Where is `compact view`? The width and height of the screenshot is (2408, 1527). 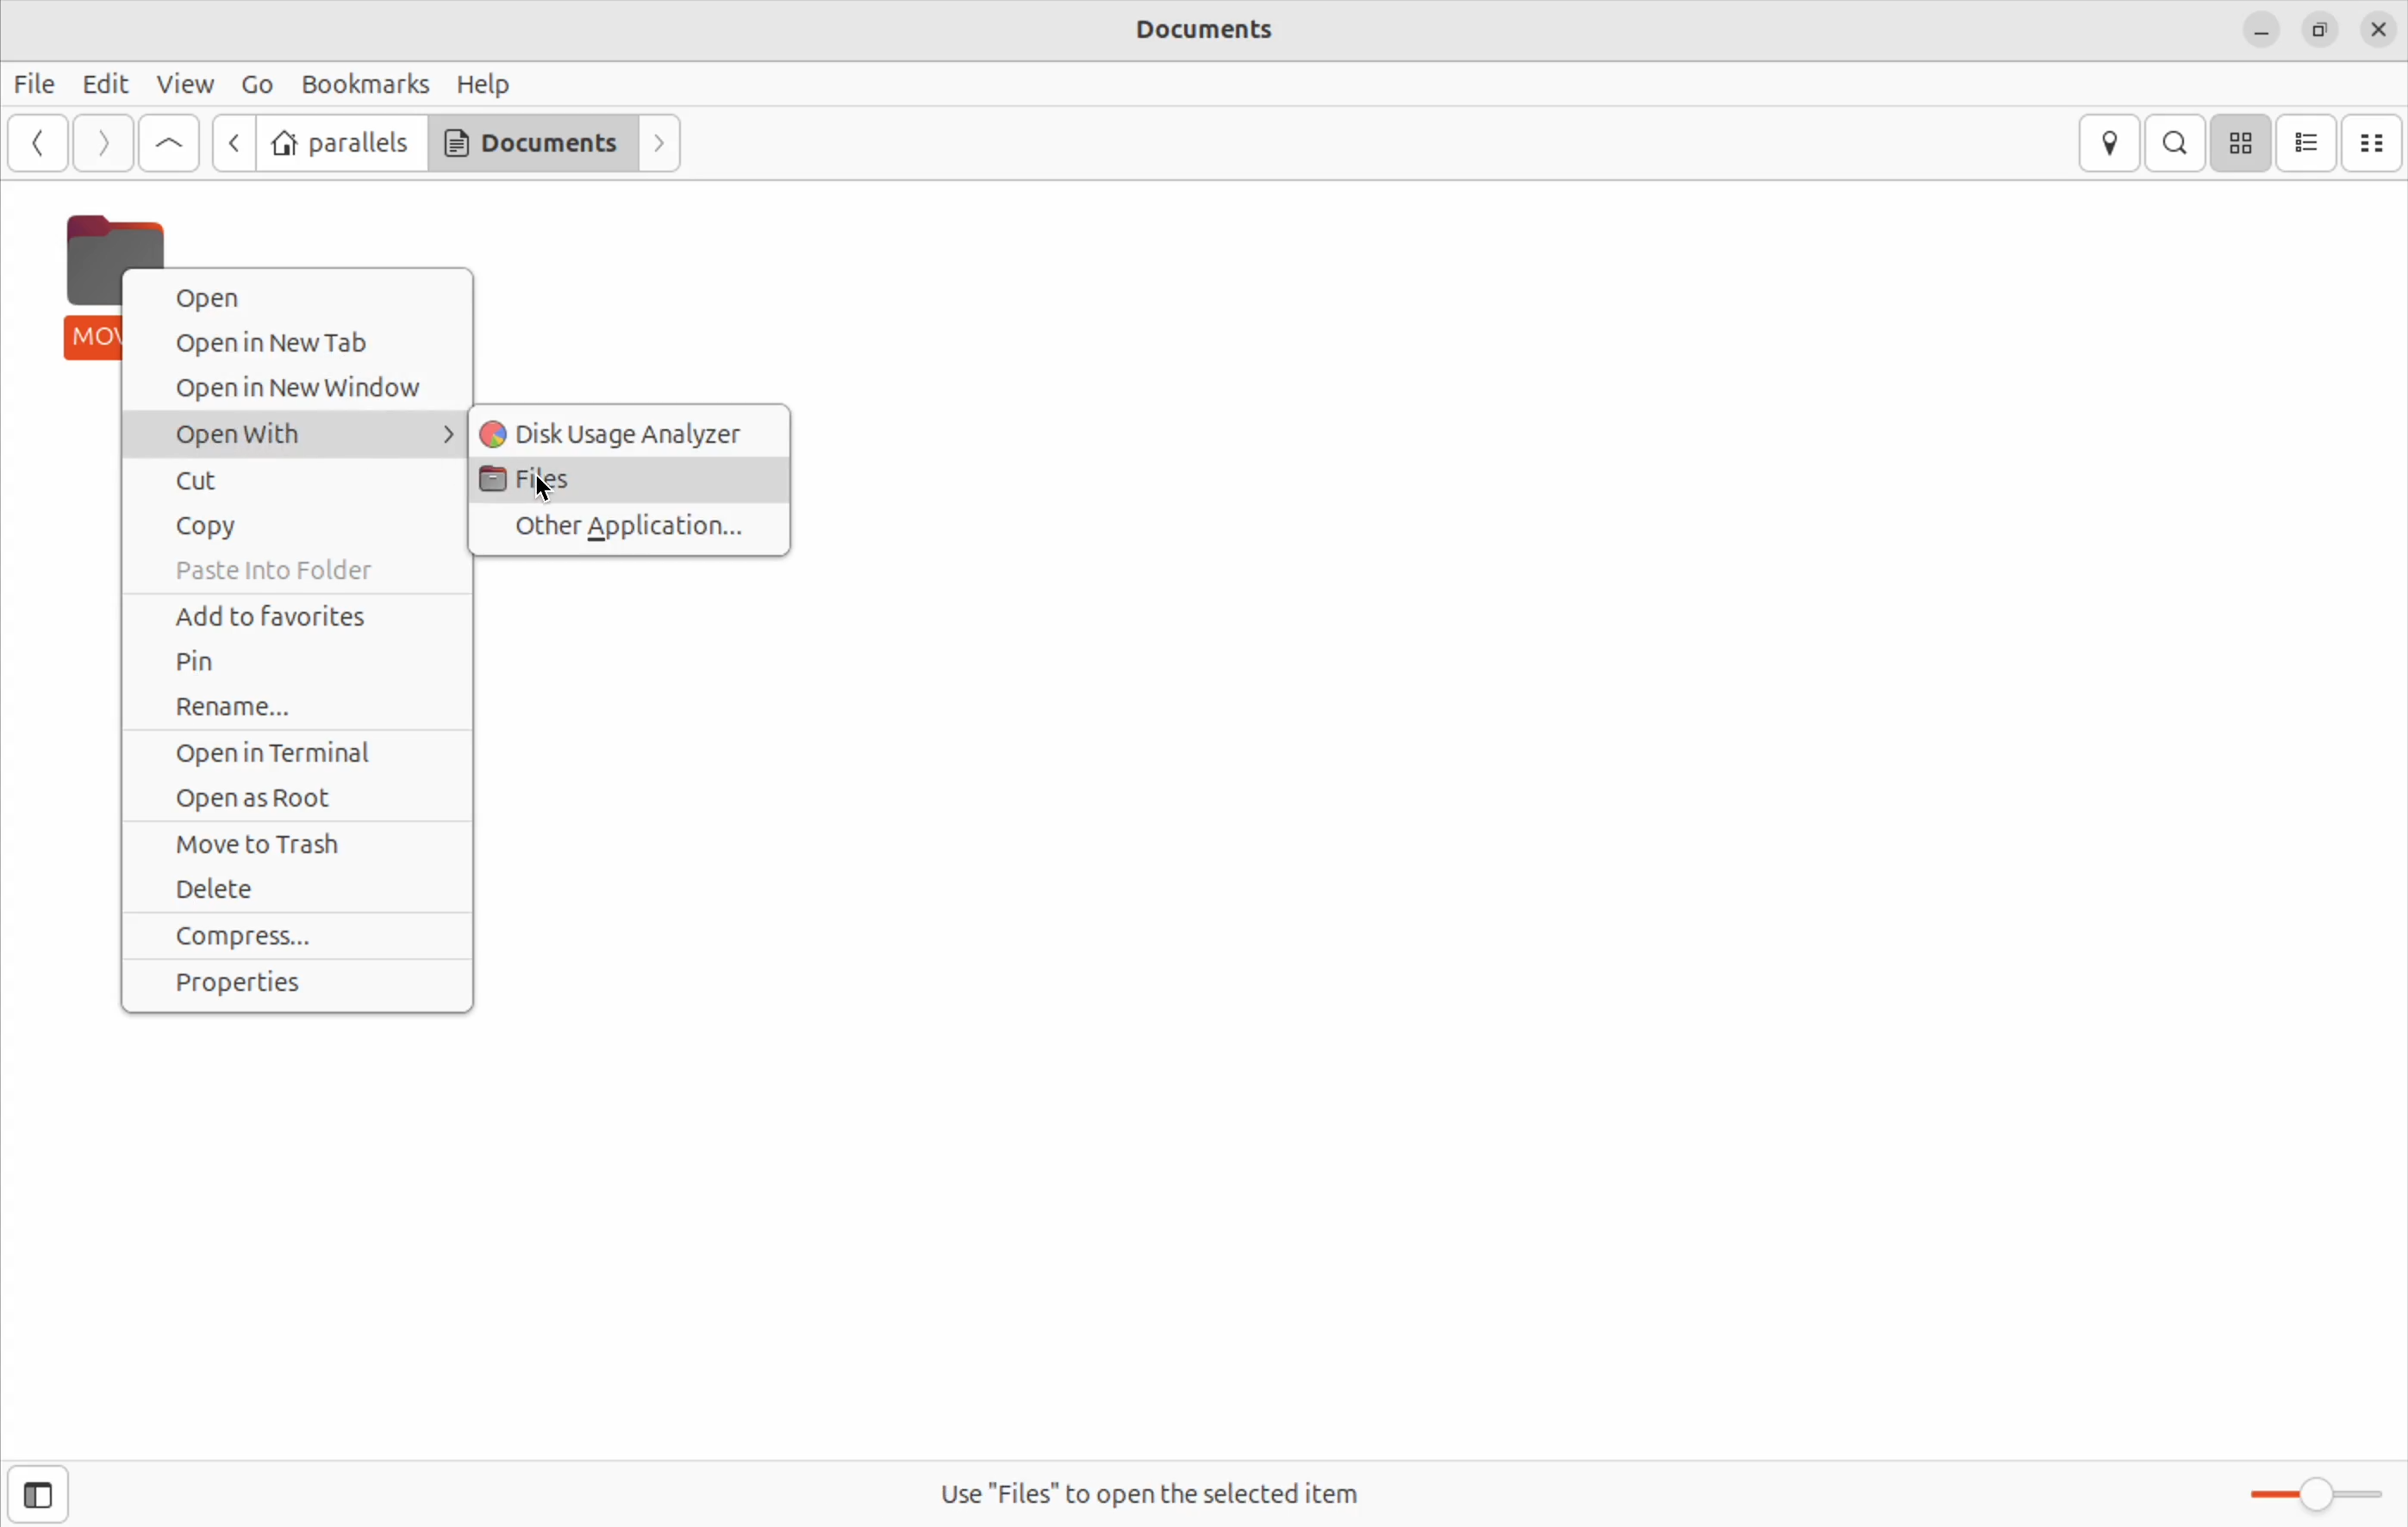
compact view is located at coordinates (2376, 142).